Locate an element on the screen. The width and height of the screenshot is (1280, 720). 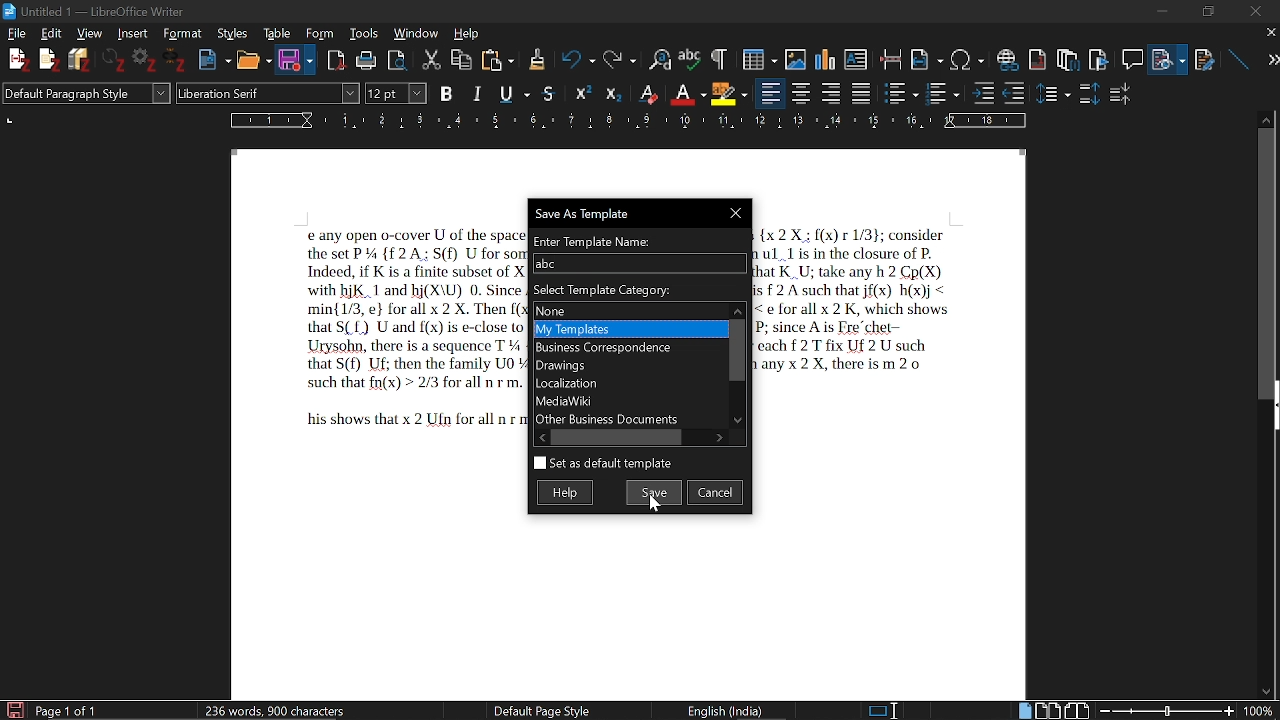
Move up is located at coordinates (737, 308).